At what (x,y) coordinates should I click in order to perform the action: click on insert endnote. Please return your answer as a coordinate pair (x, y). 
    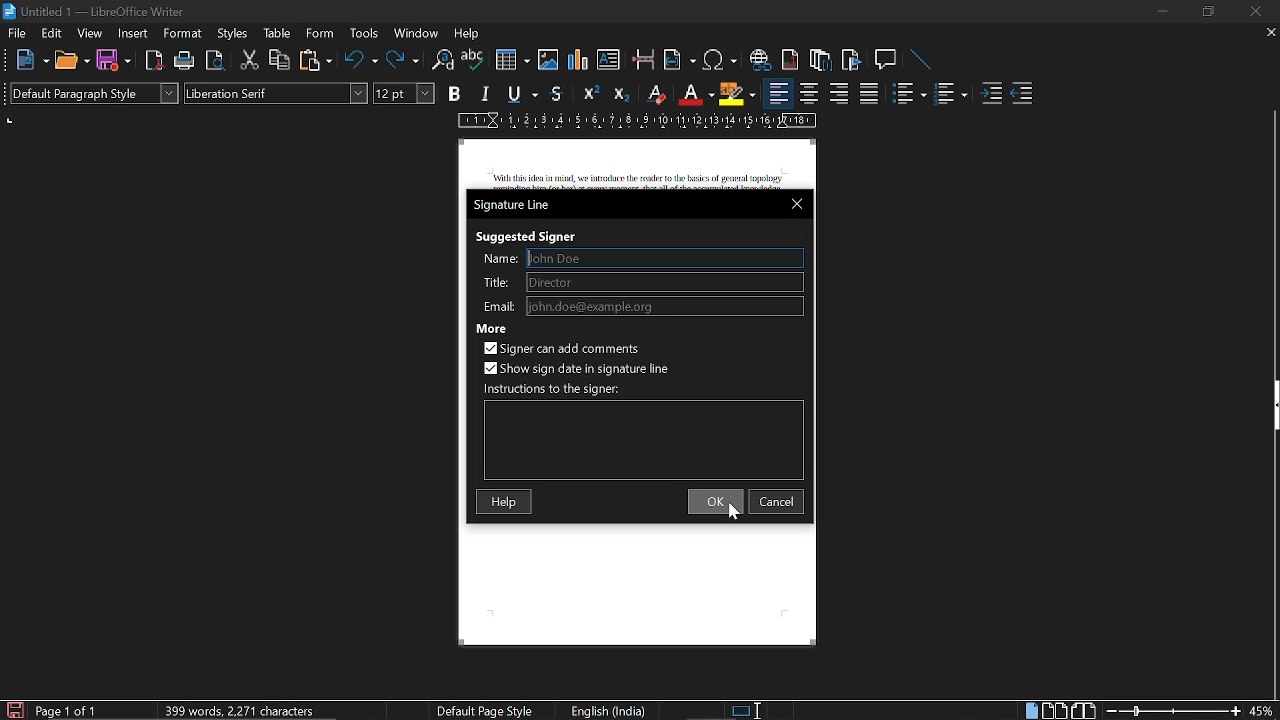
    Looking at the image, I should click on (789, 60).